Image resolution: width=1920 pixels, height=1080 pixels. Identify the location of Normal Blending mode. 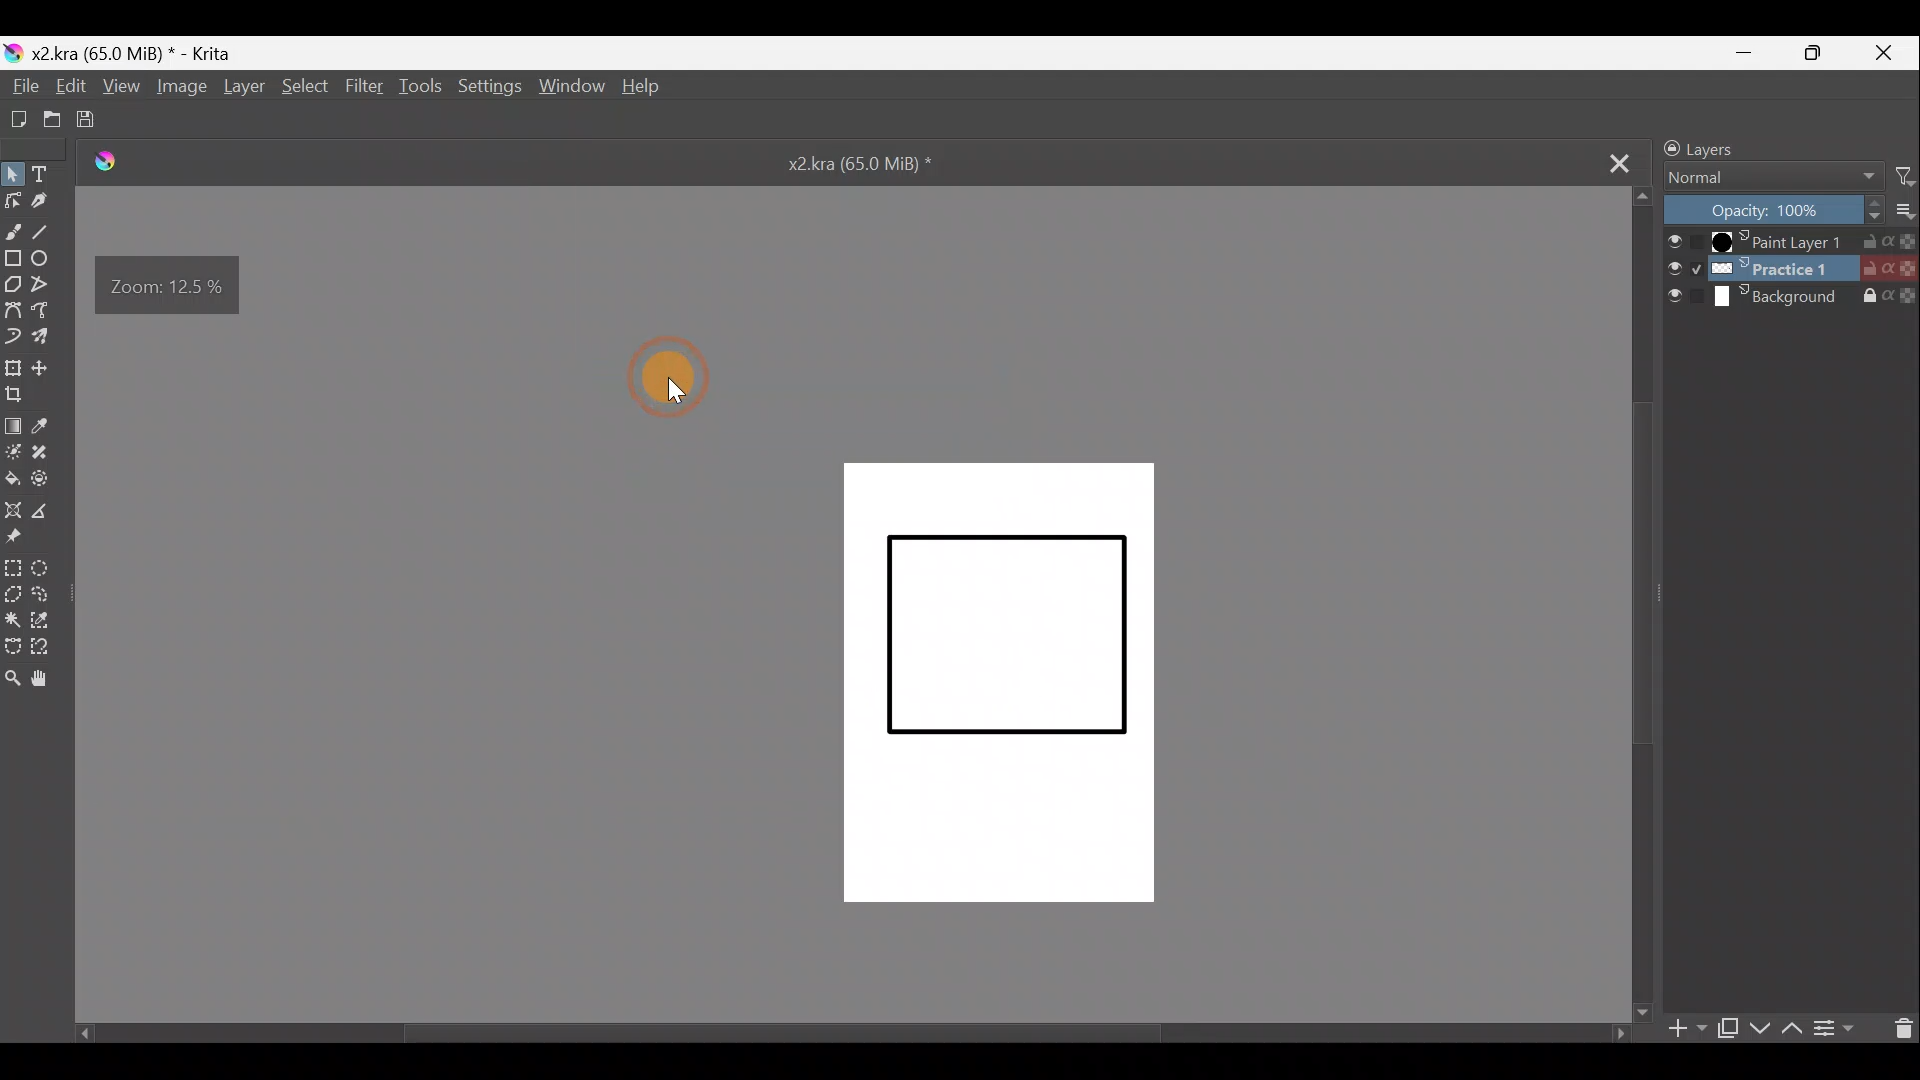
(1771, 179).